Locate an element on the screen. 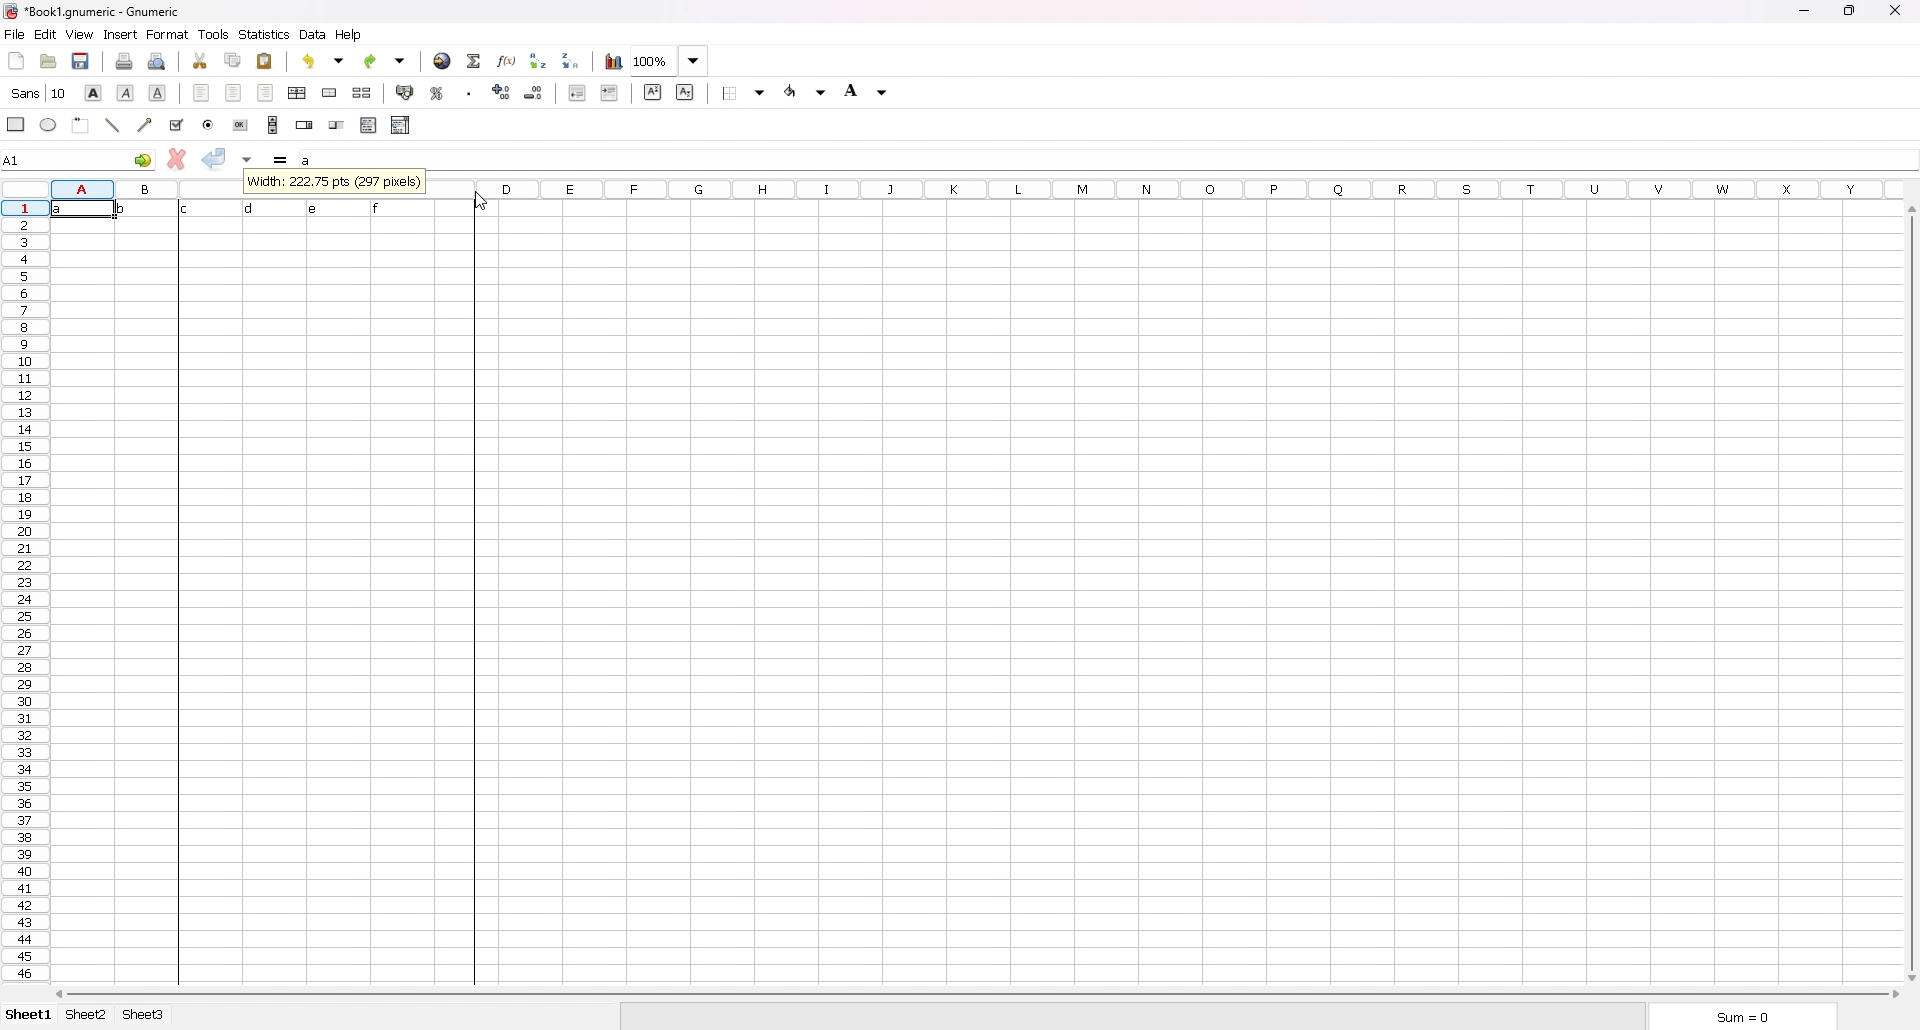 This screenshot has height=1030, width=1920. formula is located at coordinates (282, 160).